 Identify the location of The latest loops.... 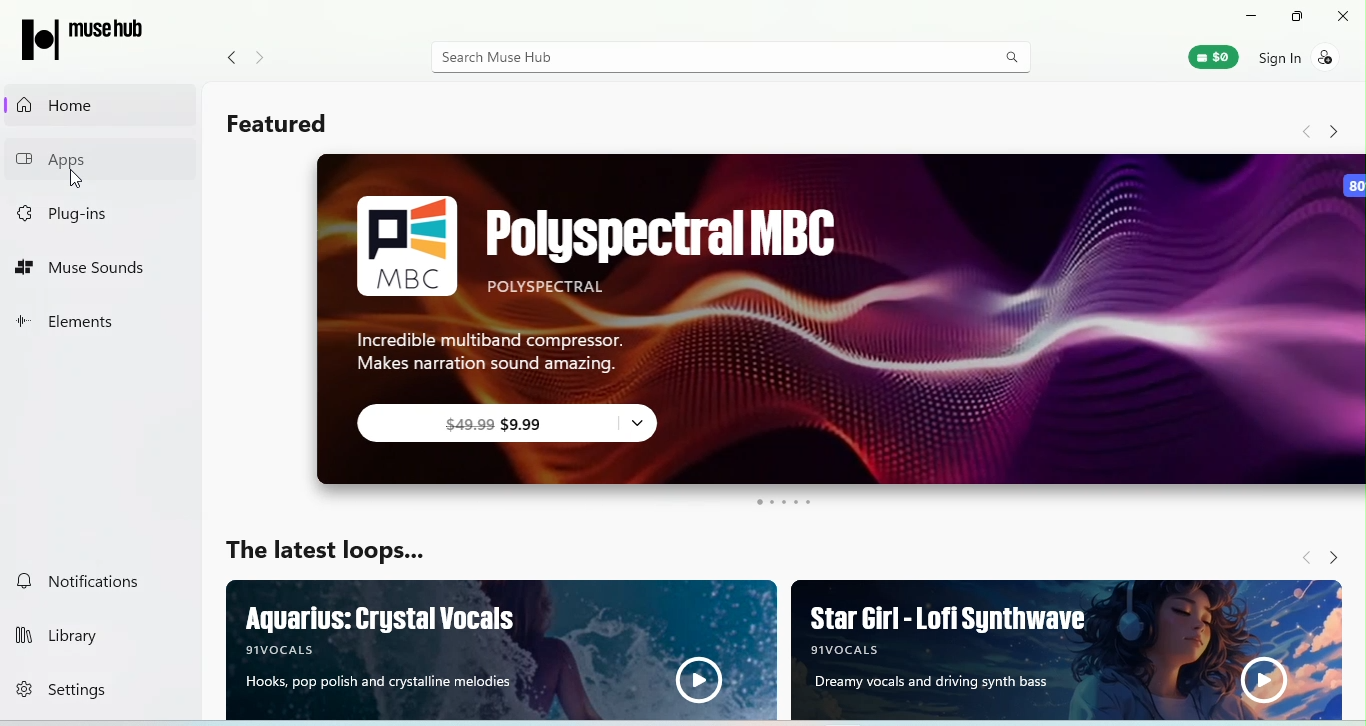
(323, 552).